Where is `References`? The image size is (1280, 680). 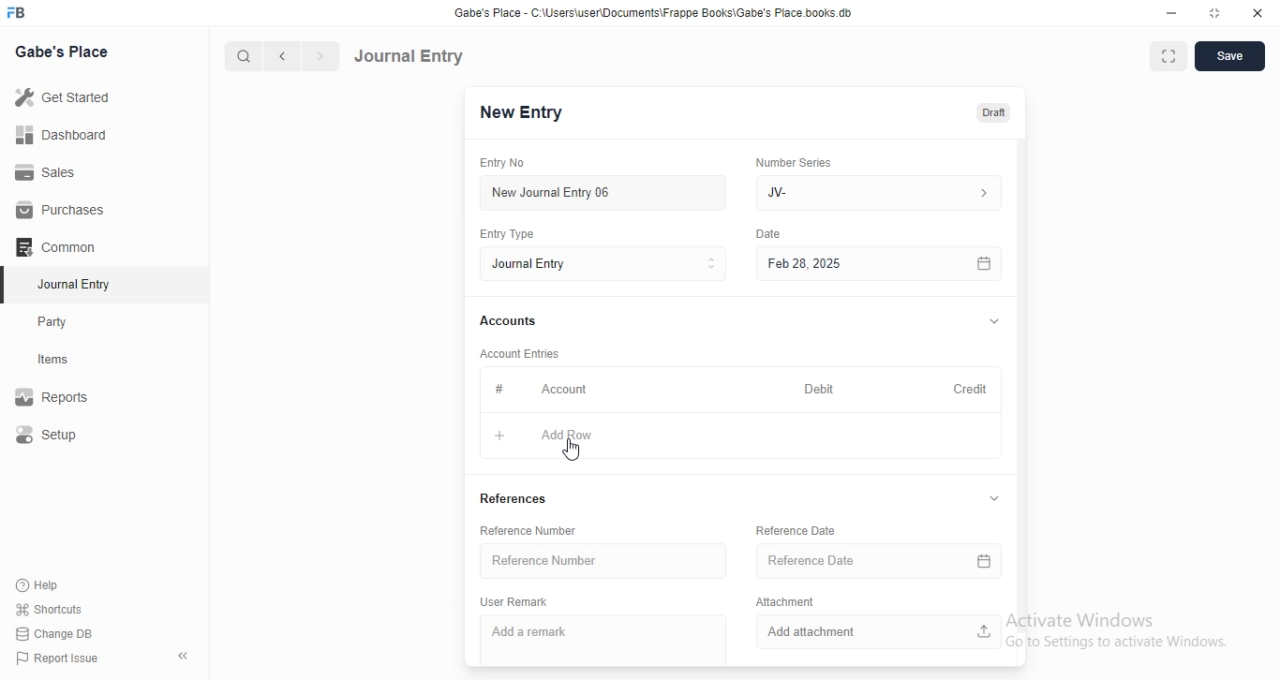 References is located at coordinates (510, 499).